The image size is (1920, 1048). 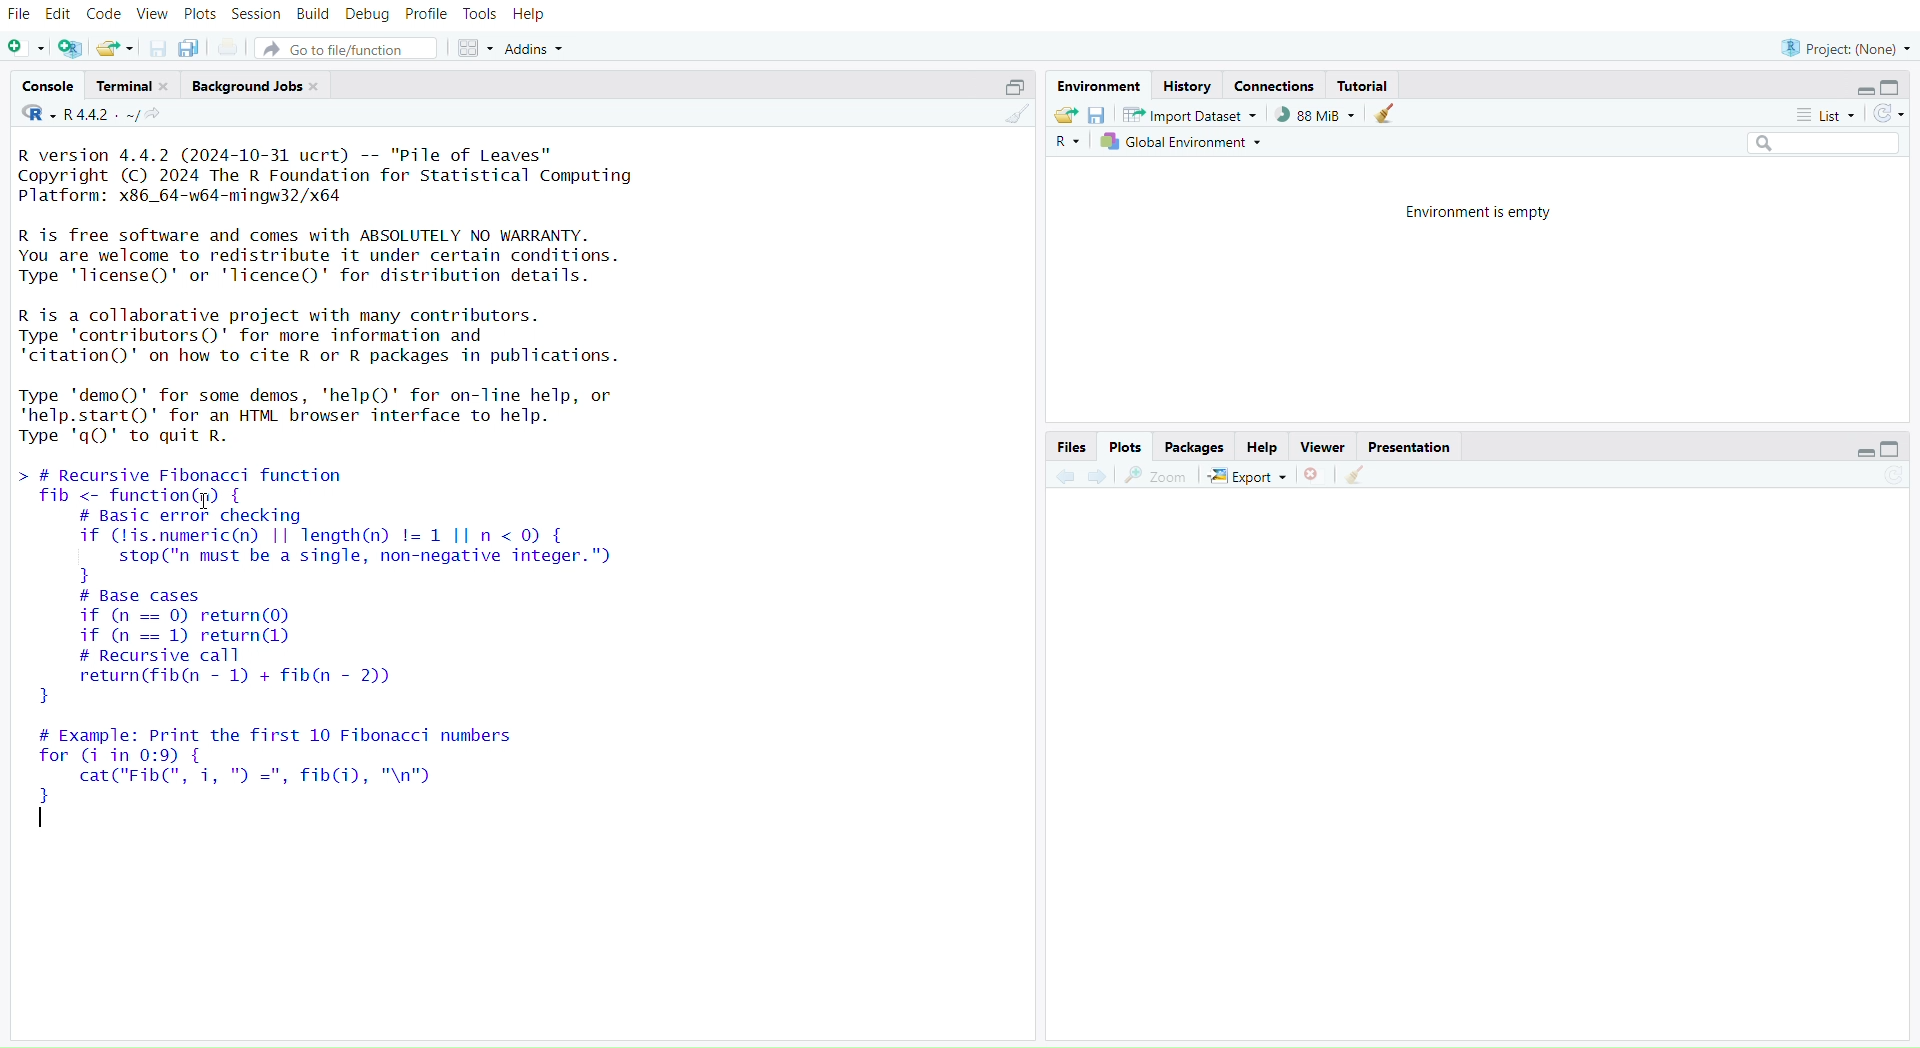 What do you see at coordinates (1815, 143) in the screenshot?
I see `search` at bounding box center [1815, 143].